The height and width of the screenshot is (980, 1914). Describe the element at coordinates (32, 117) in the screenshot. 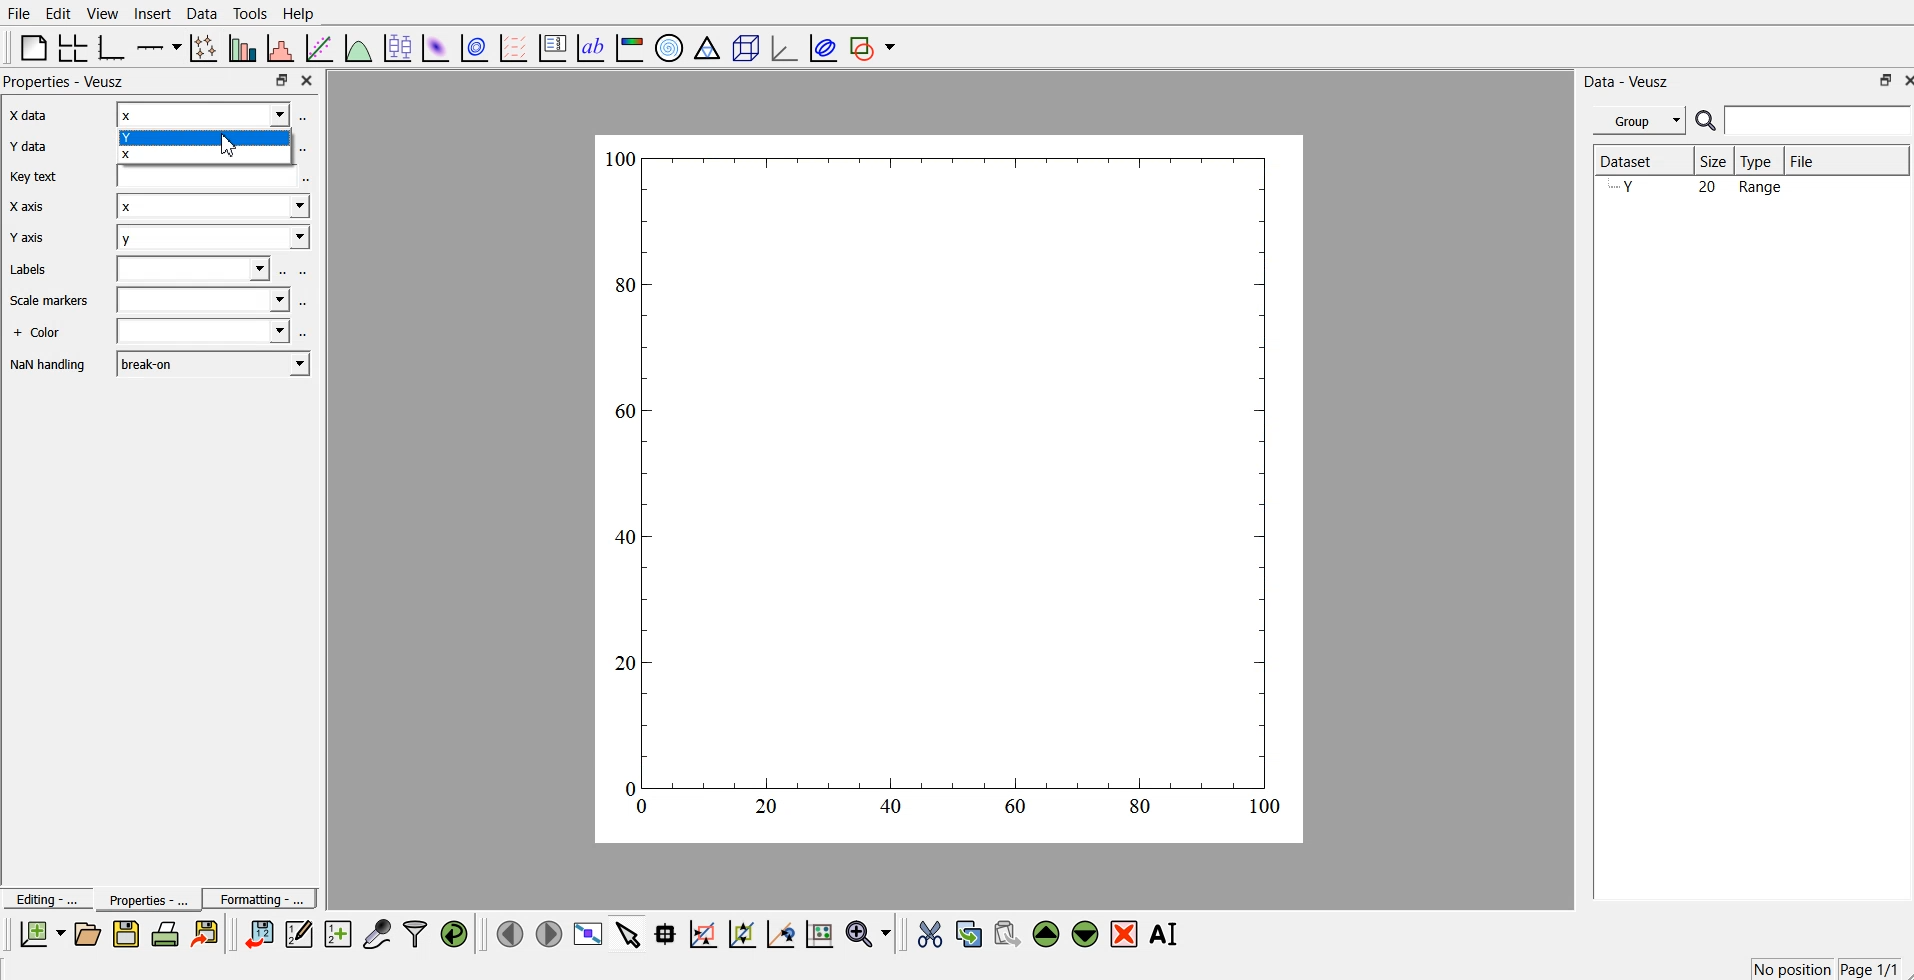

I see `X data` at that location.